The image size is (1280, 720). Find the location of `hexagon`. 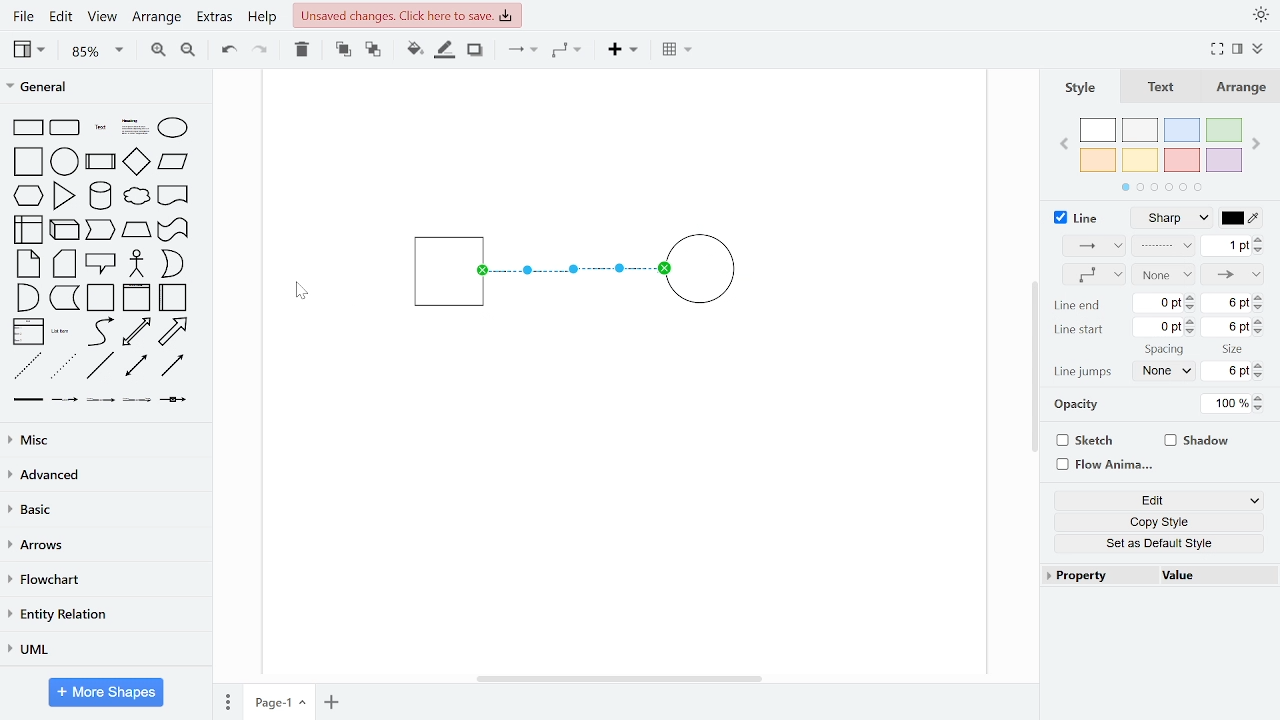

hexagon is located at coordinates (32, 197).